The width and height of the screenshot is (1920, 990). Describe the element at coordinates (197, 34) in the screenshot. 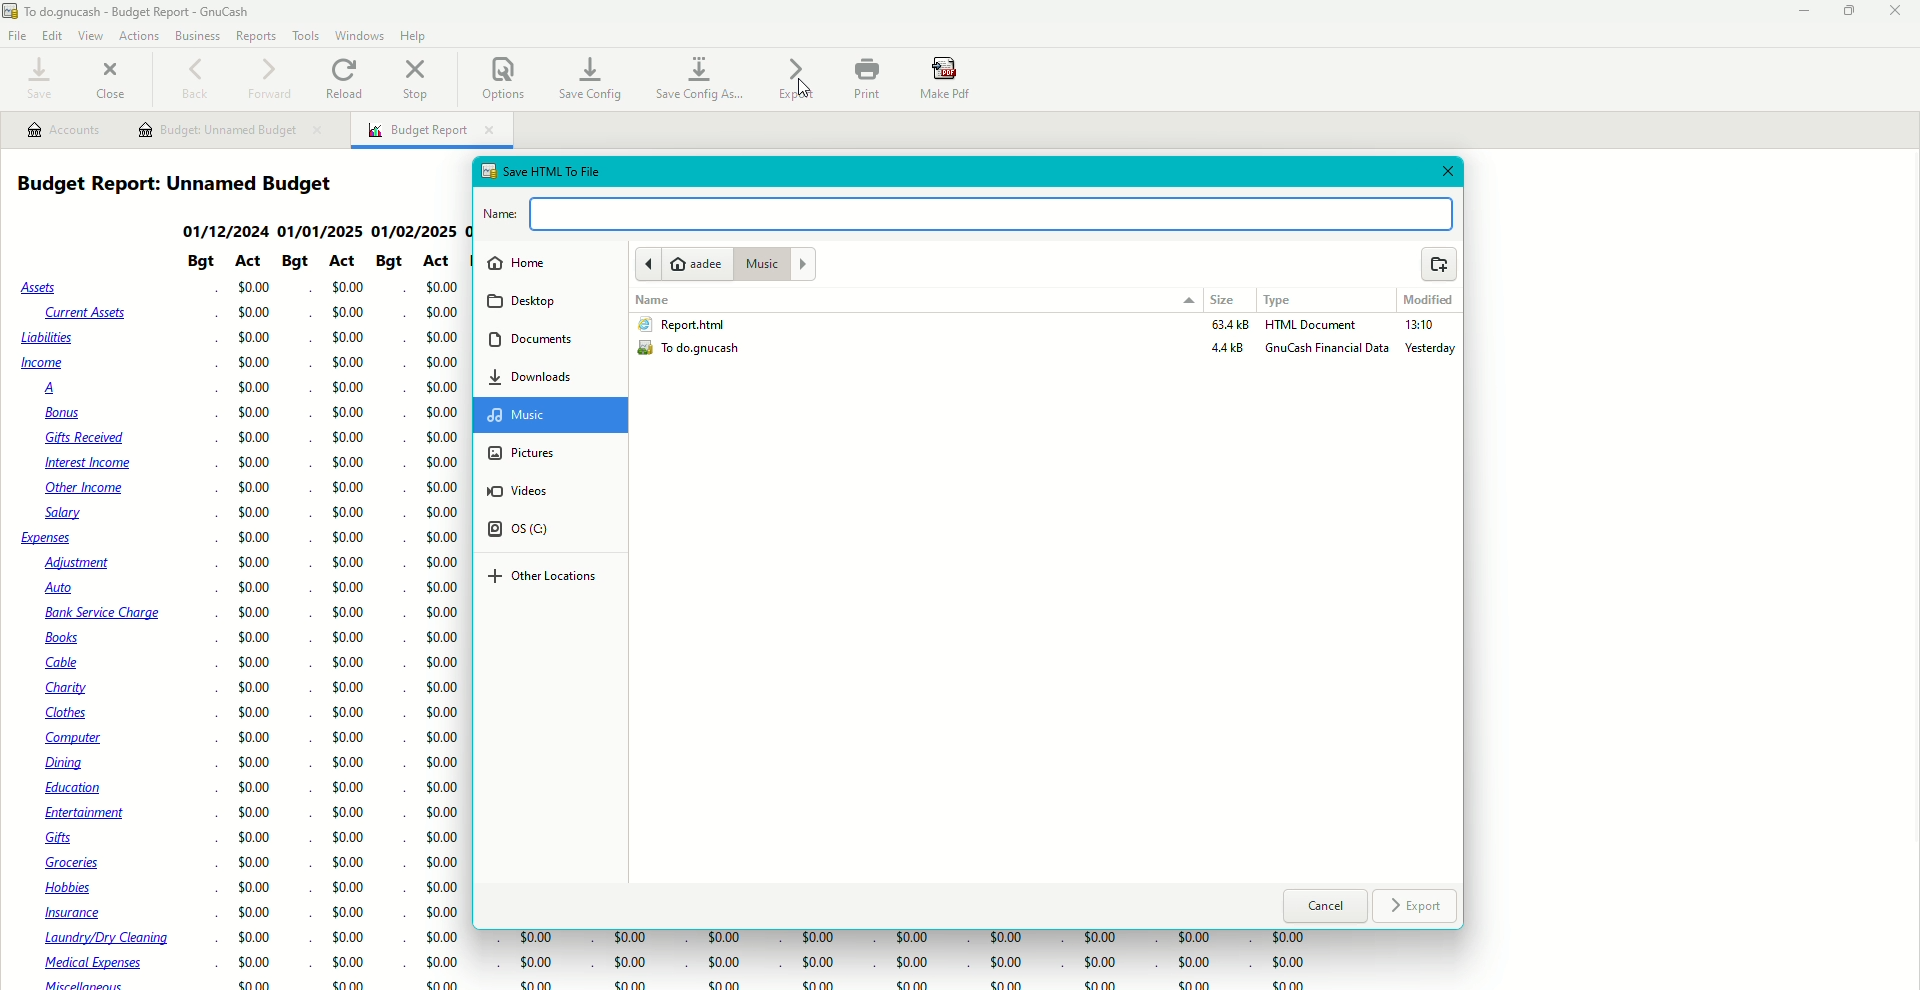

I see `Business` at that location.